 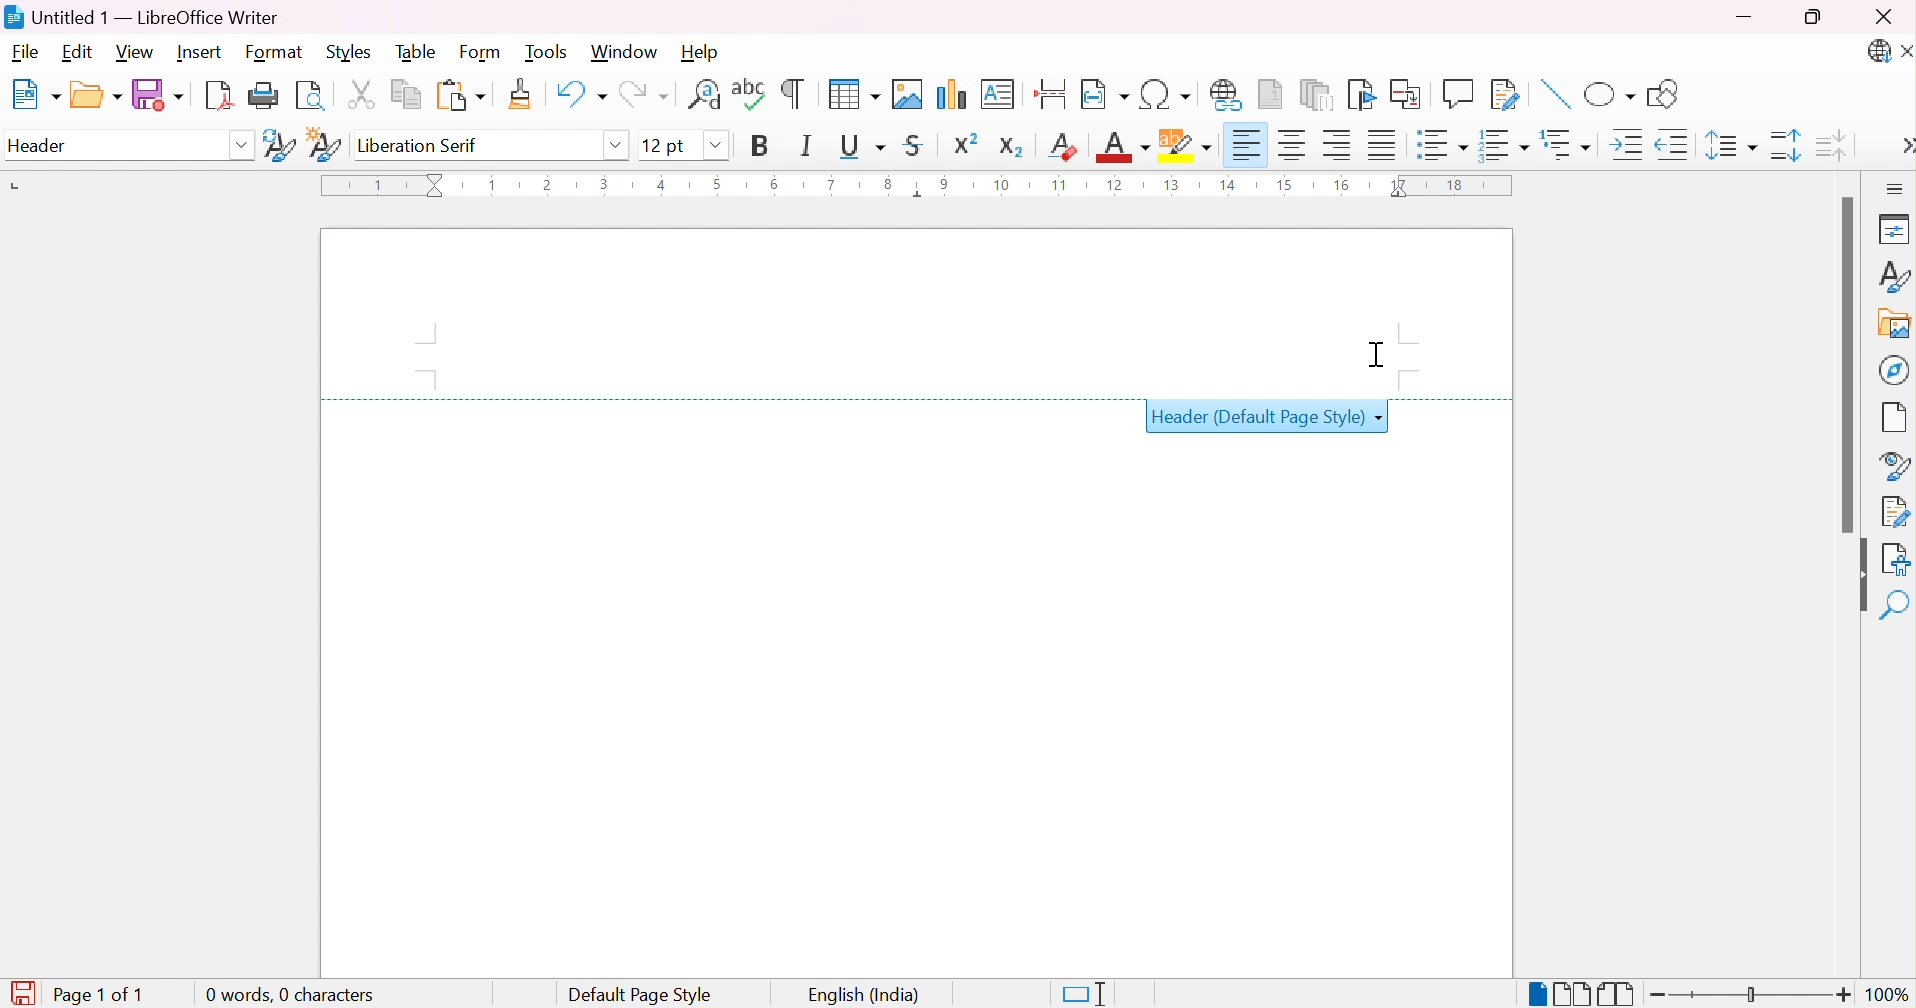 What do you see at coordinates (311, 99) in the screenshot?
I see `Toggle print preview` at bounding box center [311, 99].